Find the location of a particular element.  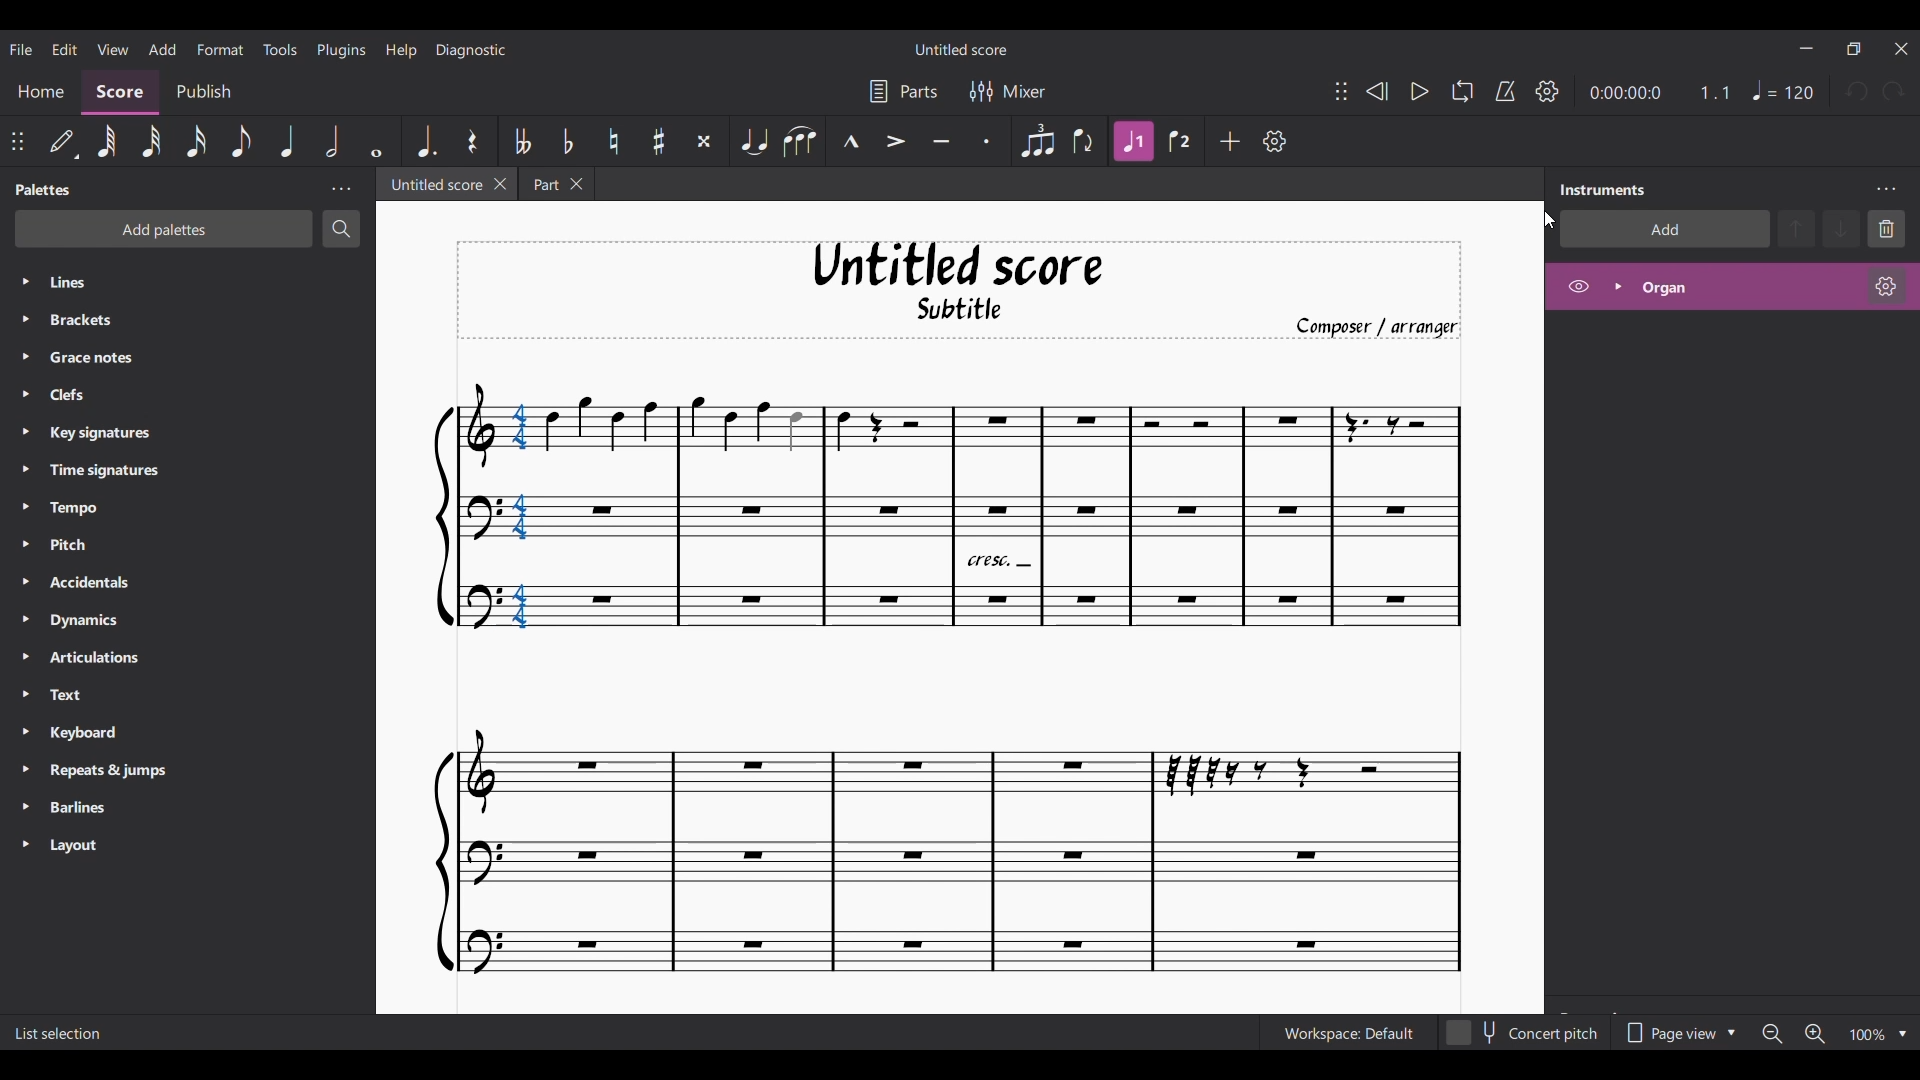

Current workspace setting is located at coordinates (1348, 1034).